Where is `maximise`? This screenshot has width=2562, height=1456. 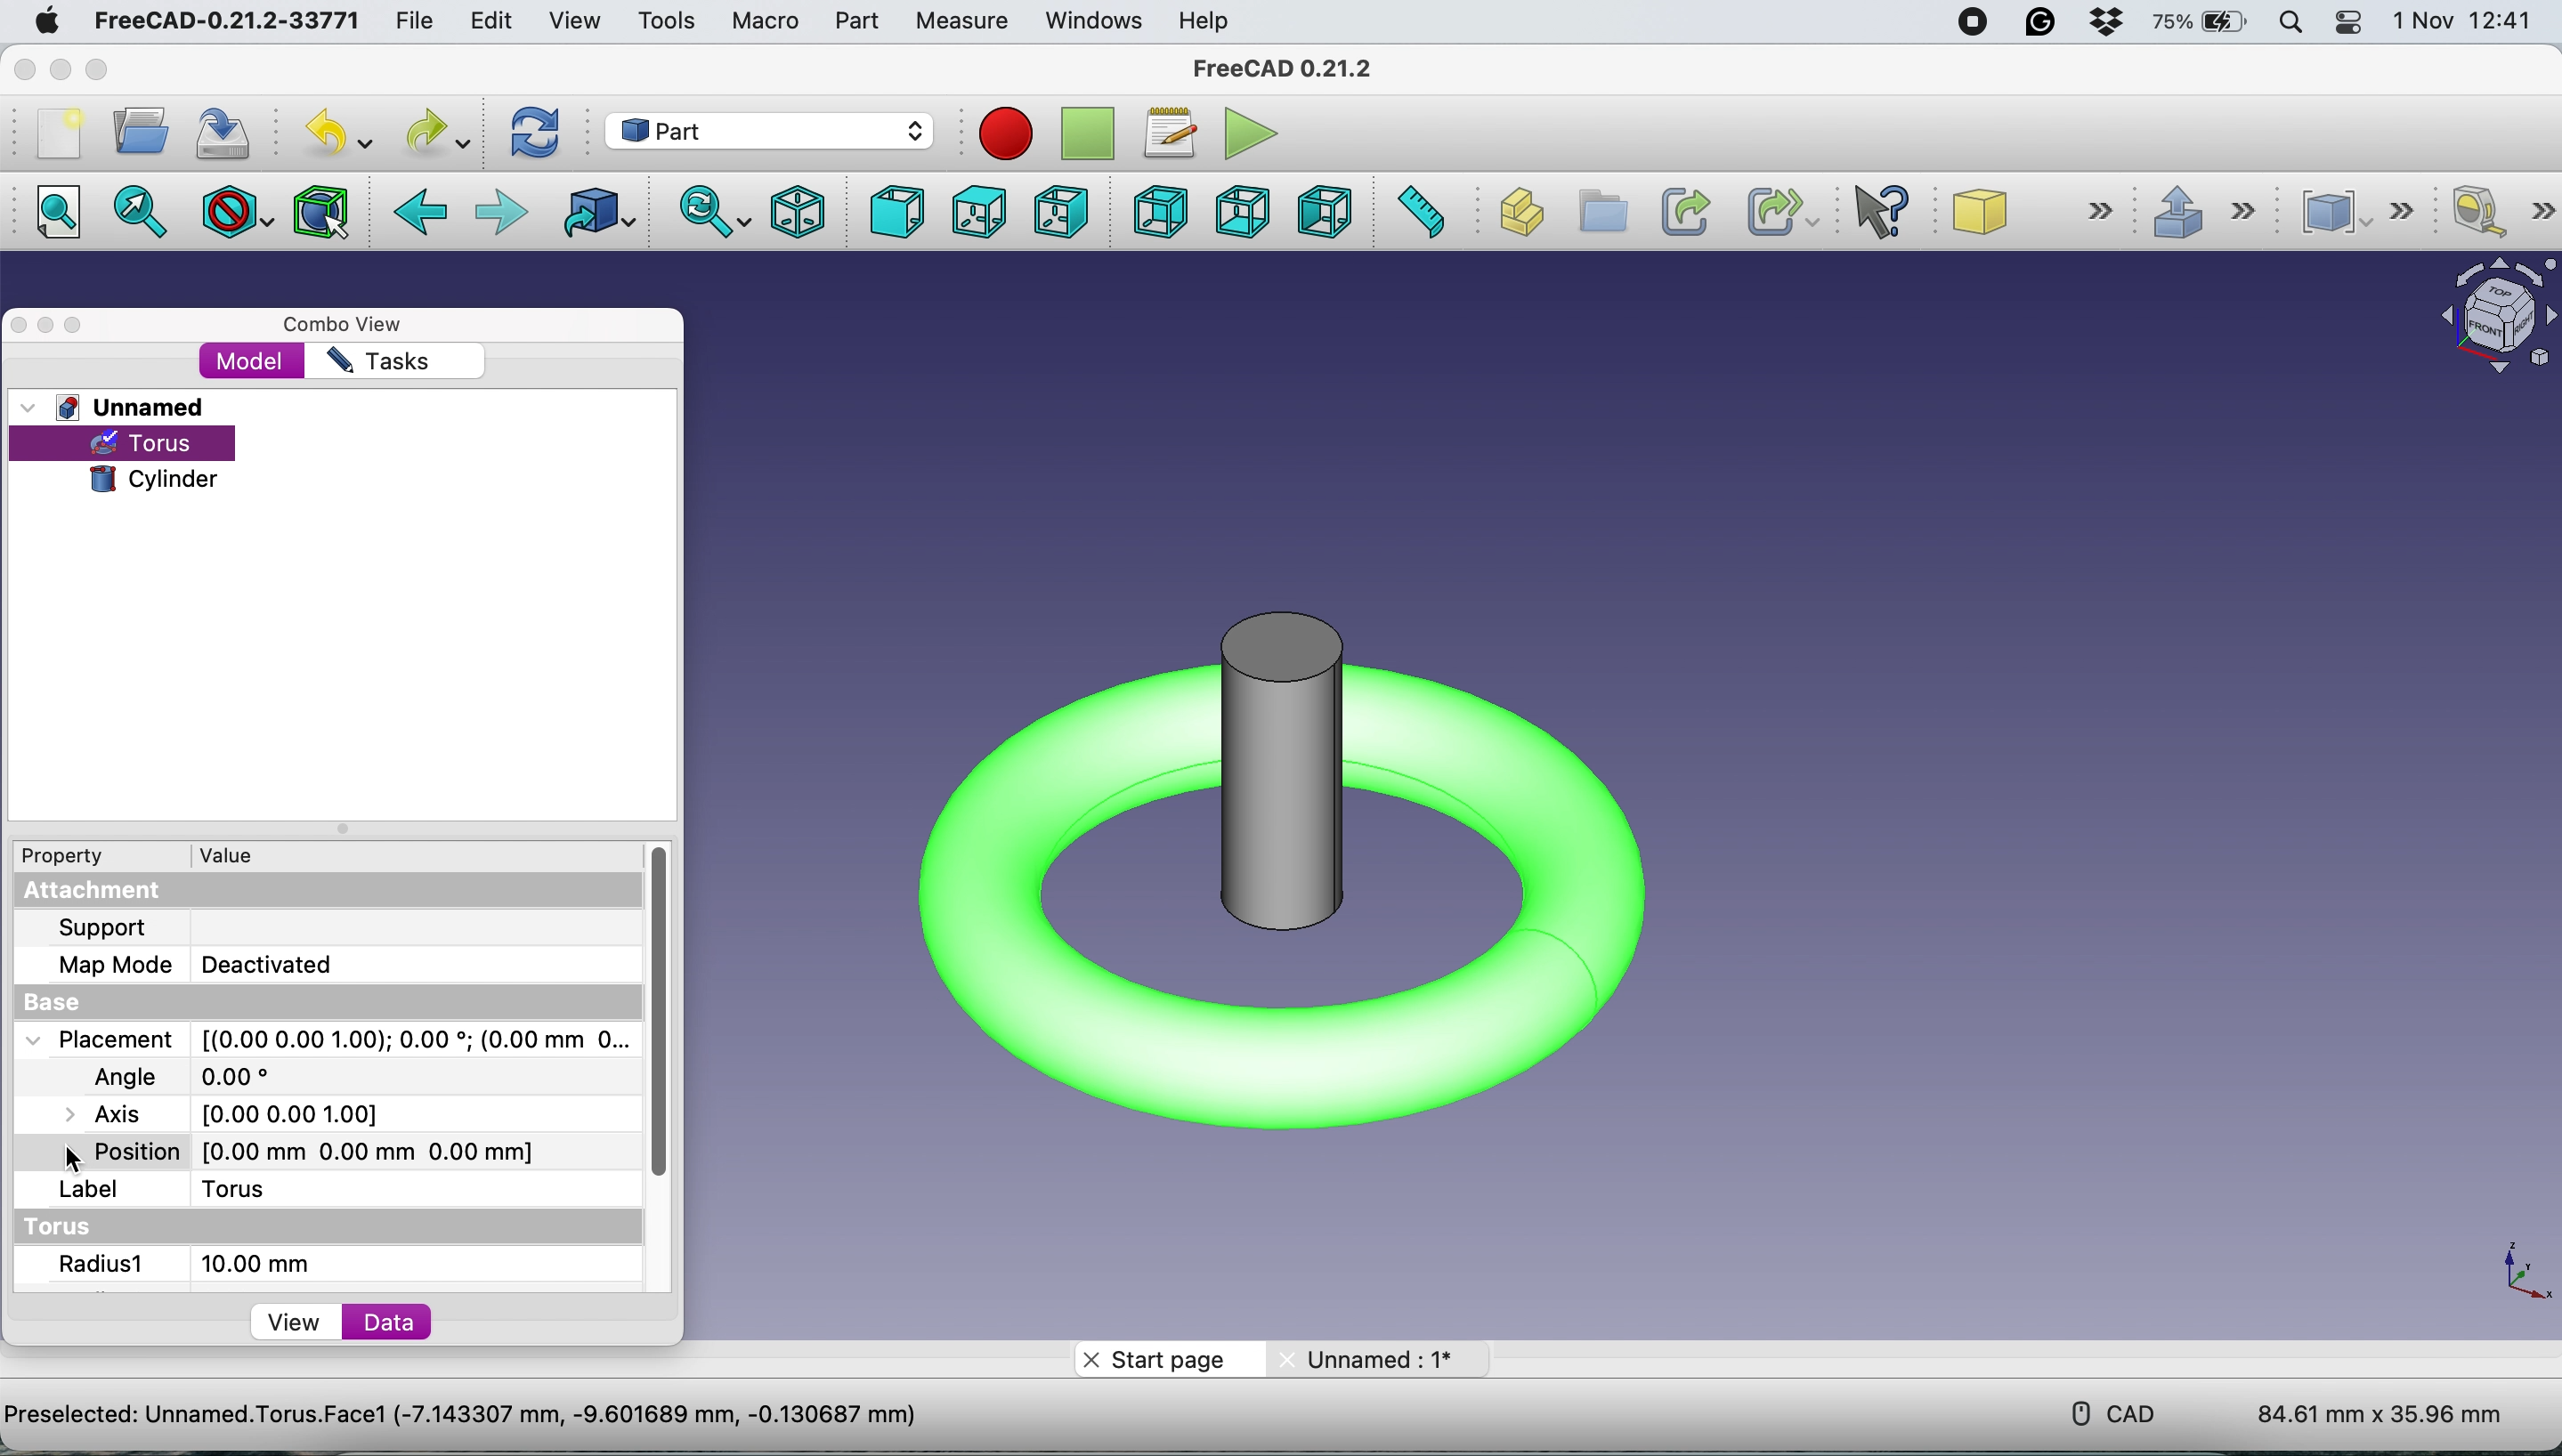 maximise is located at coordinates (100, 72).